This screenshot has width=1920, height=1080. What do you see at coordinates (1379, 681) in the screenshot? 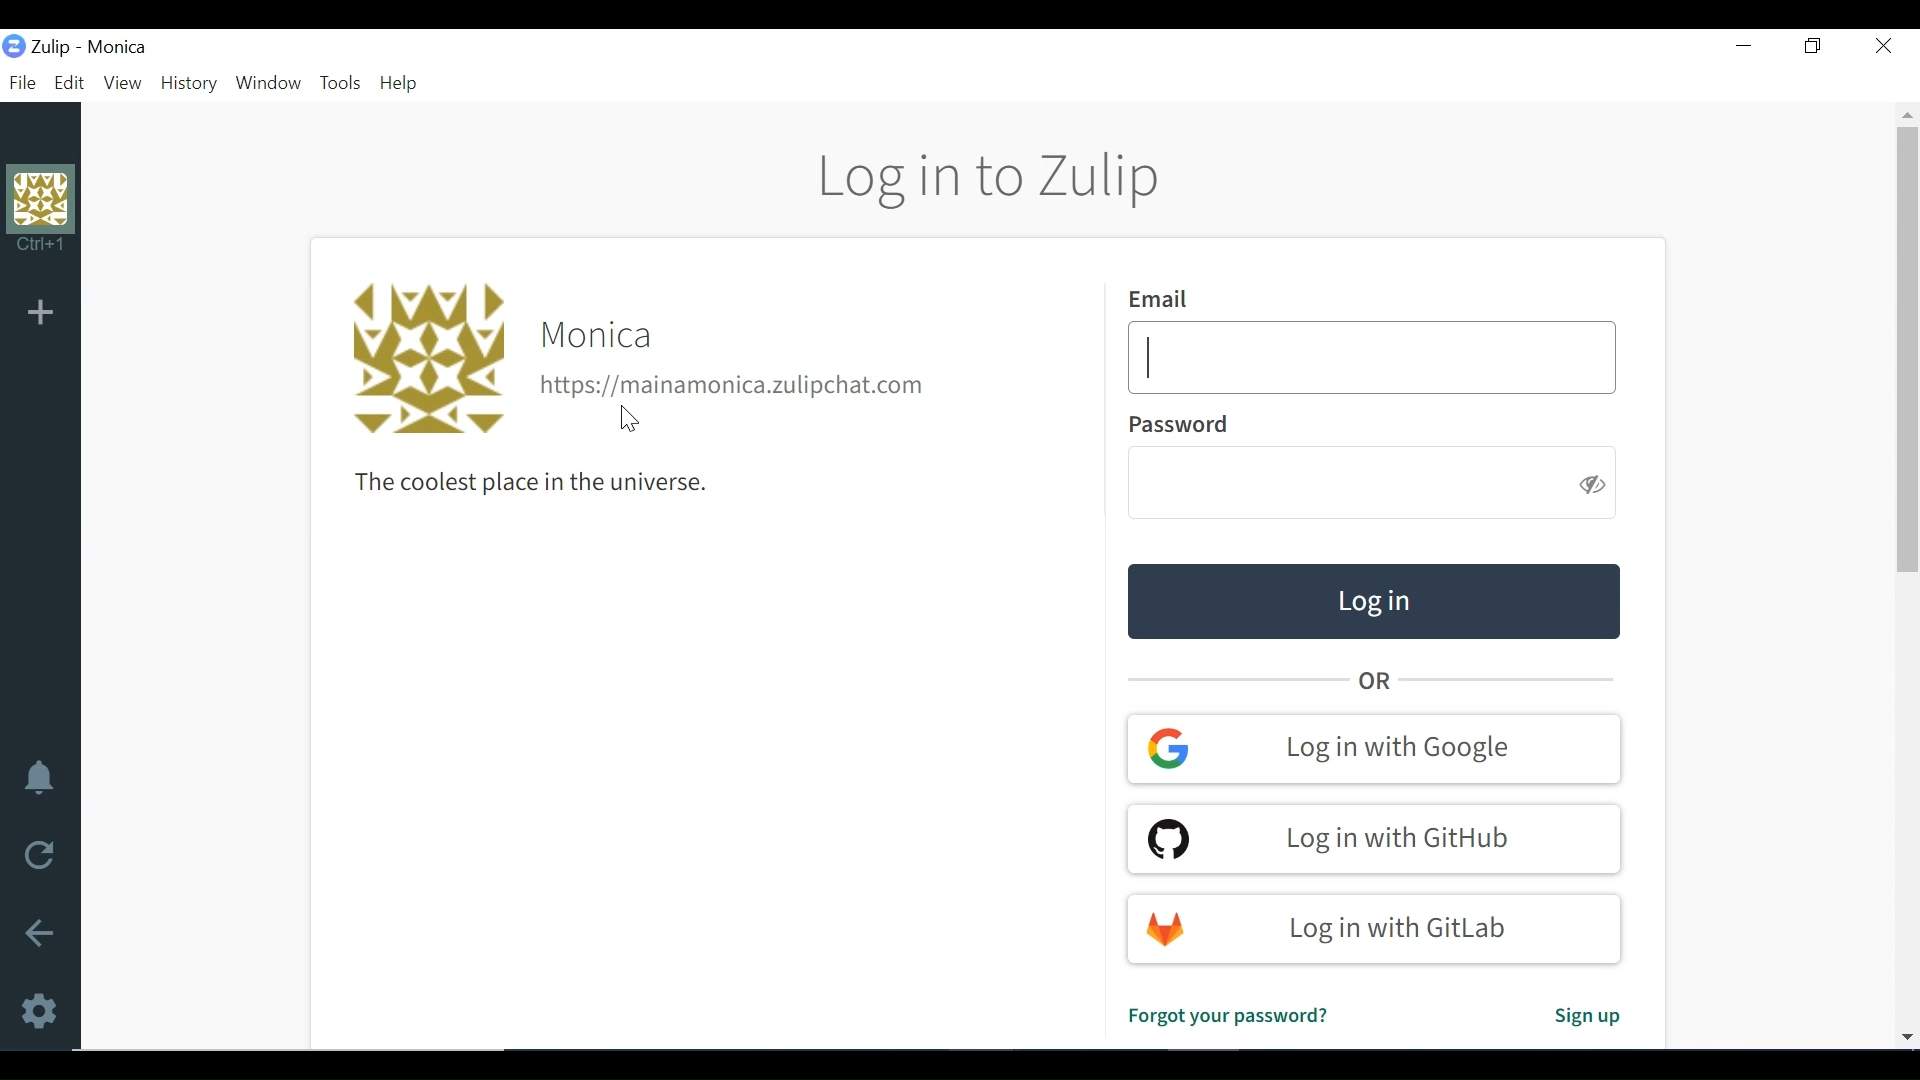
I see `OR` at bounding box center [1379, 681].